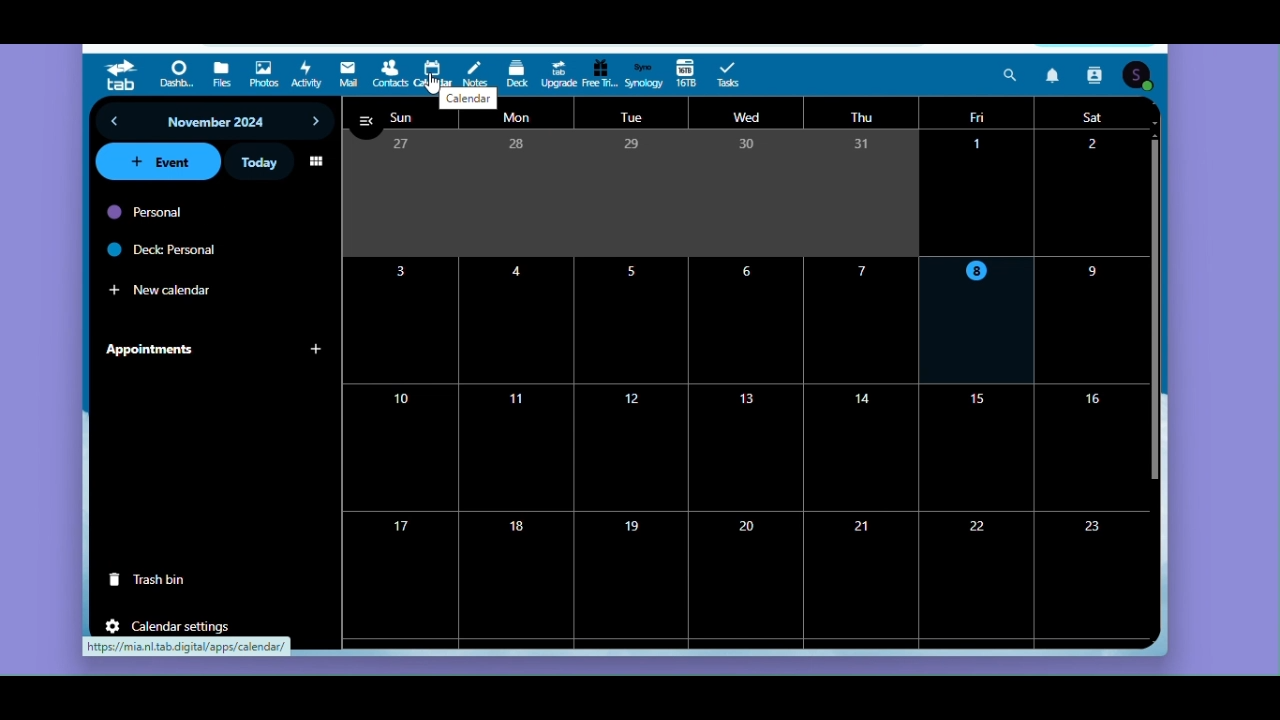 This screenshot has width=1280, height=720. Describe the element at coordinates (217, 123) in the screenshot. I see `November 2024` at that location.